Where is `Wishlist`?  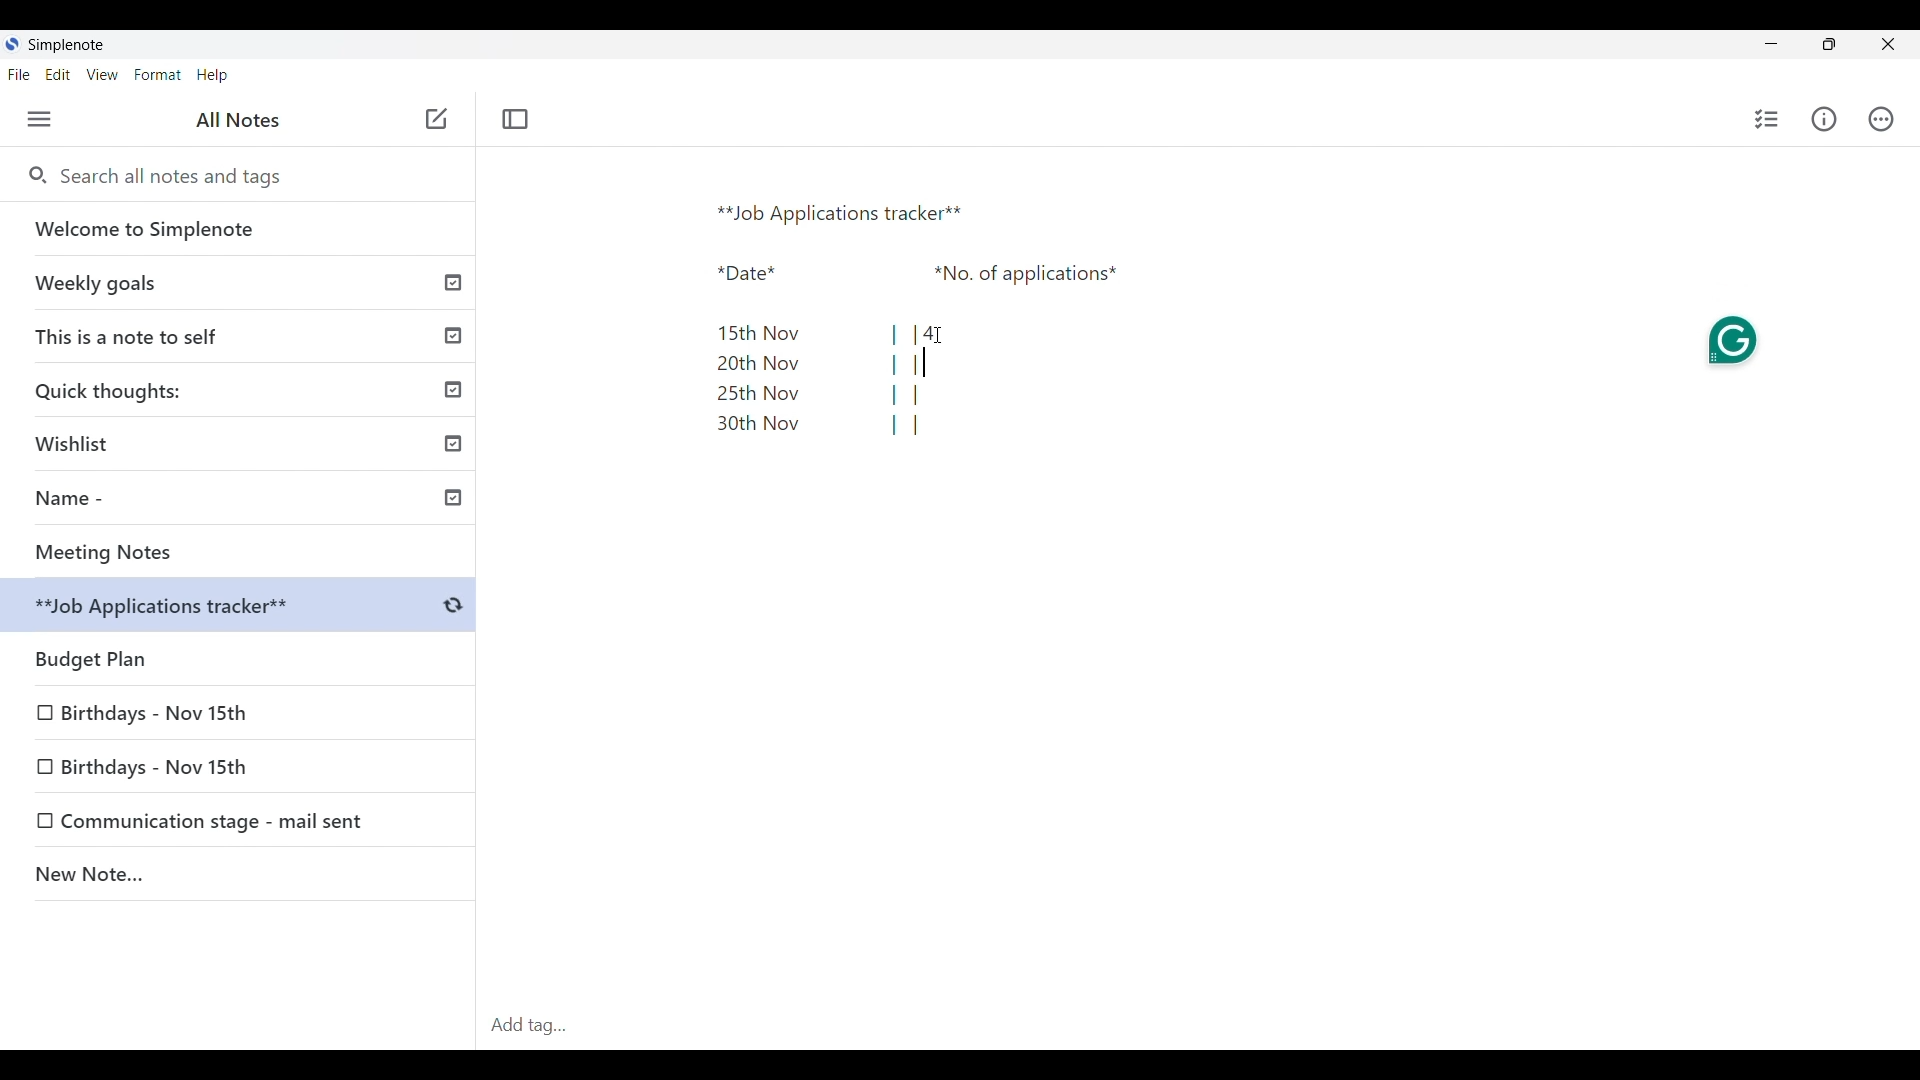
Wishlist is located at coordinates (245, 440).